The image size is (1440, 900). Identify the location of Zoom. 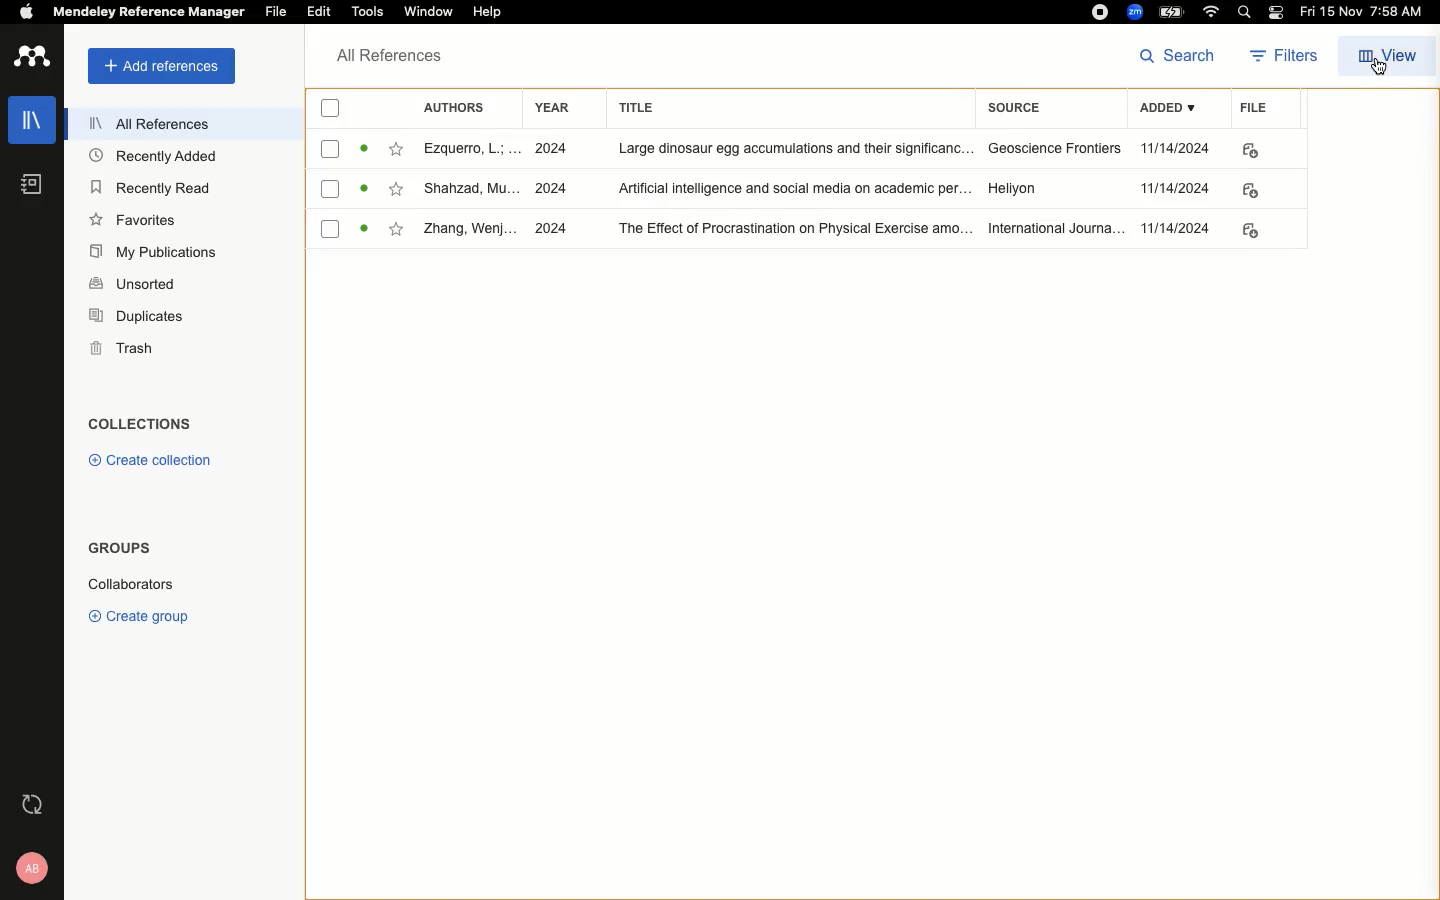
(1133, 12).